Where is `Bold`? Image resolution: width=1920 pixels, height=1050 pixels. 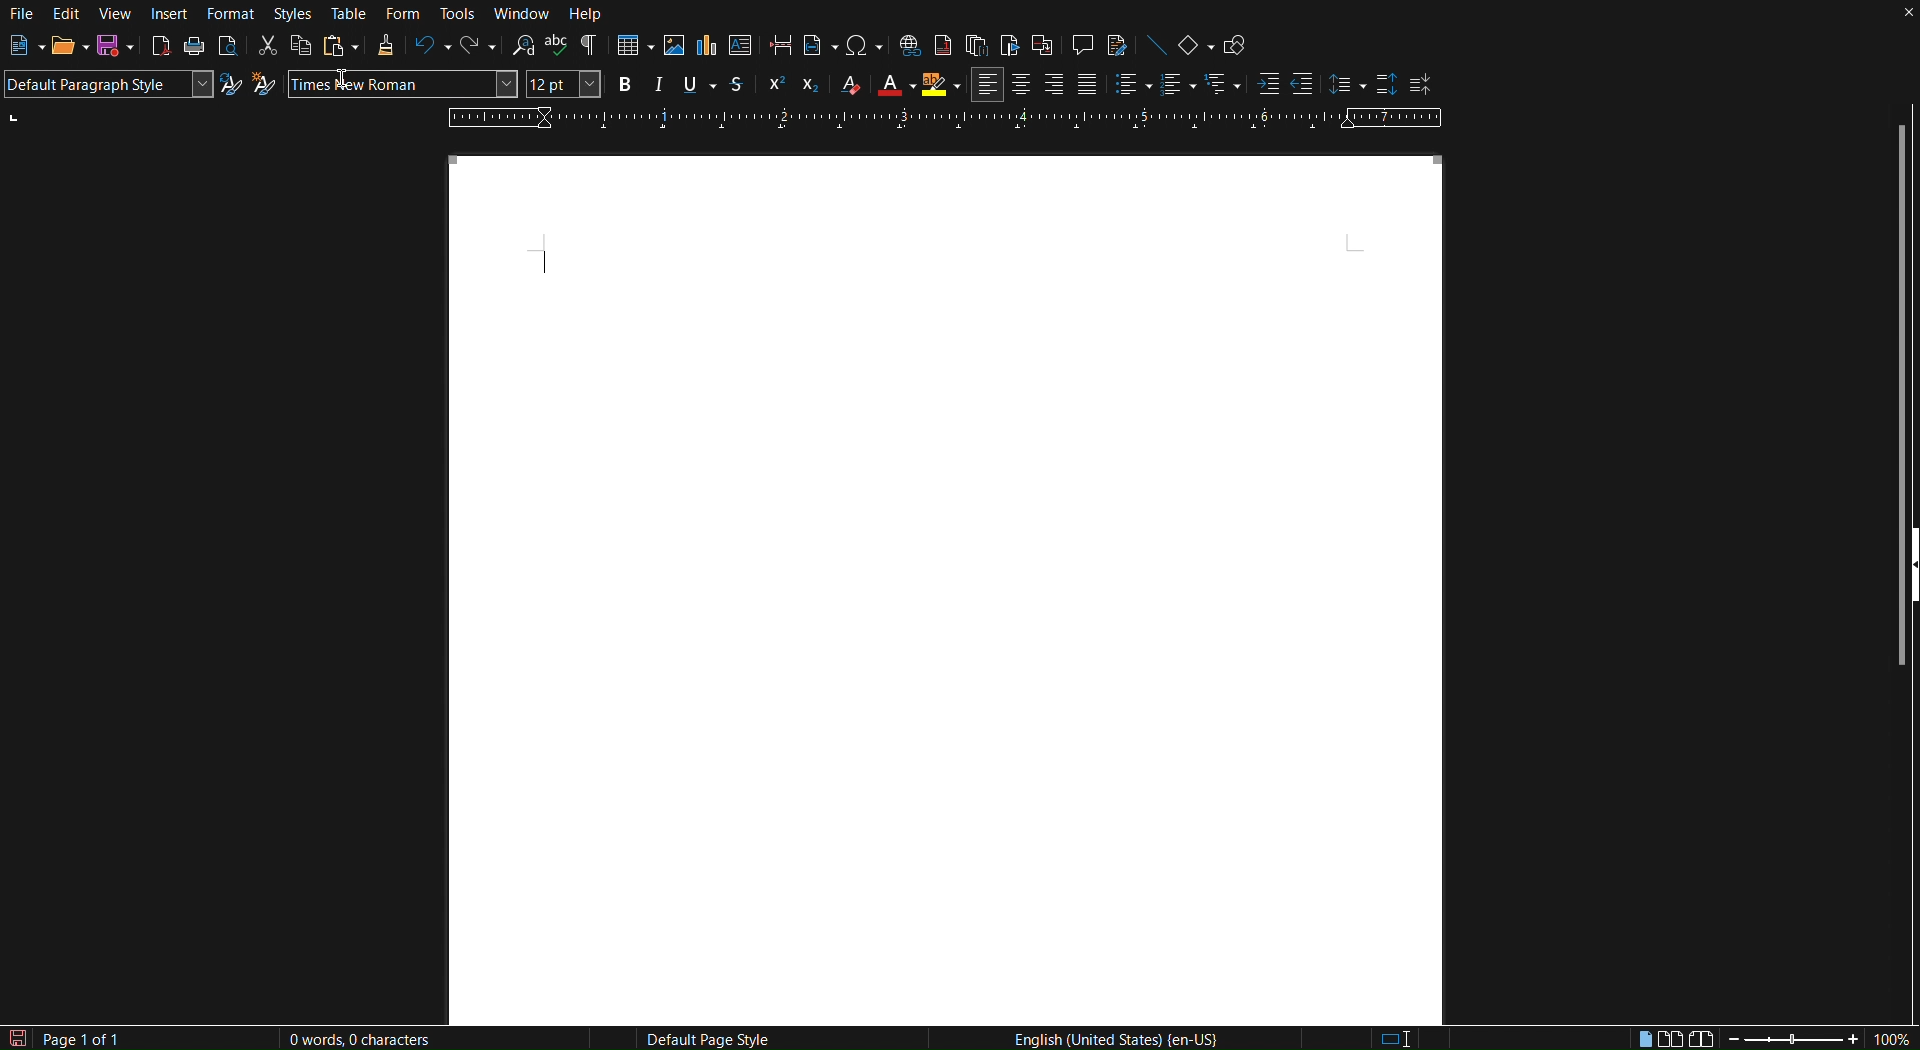 Bold is located at coordinates (623, 84).